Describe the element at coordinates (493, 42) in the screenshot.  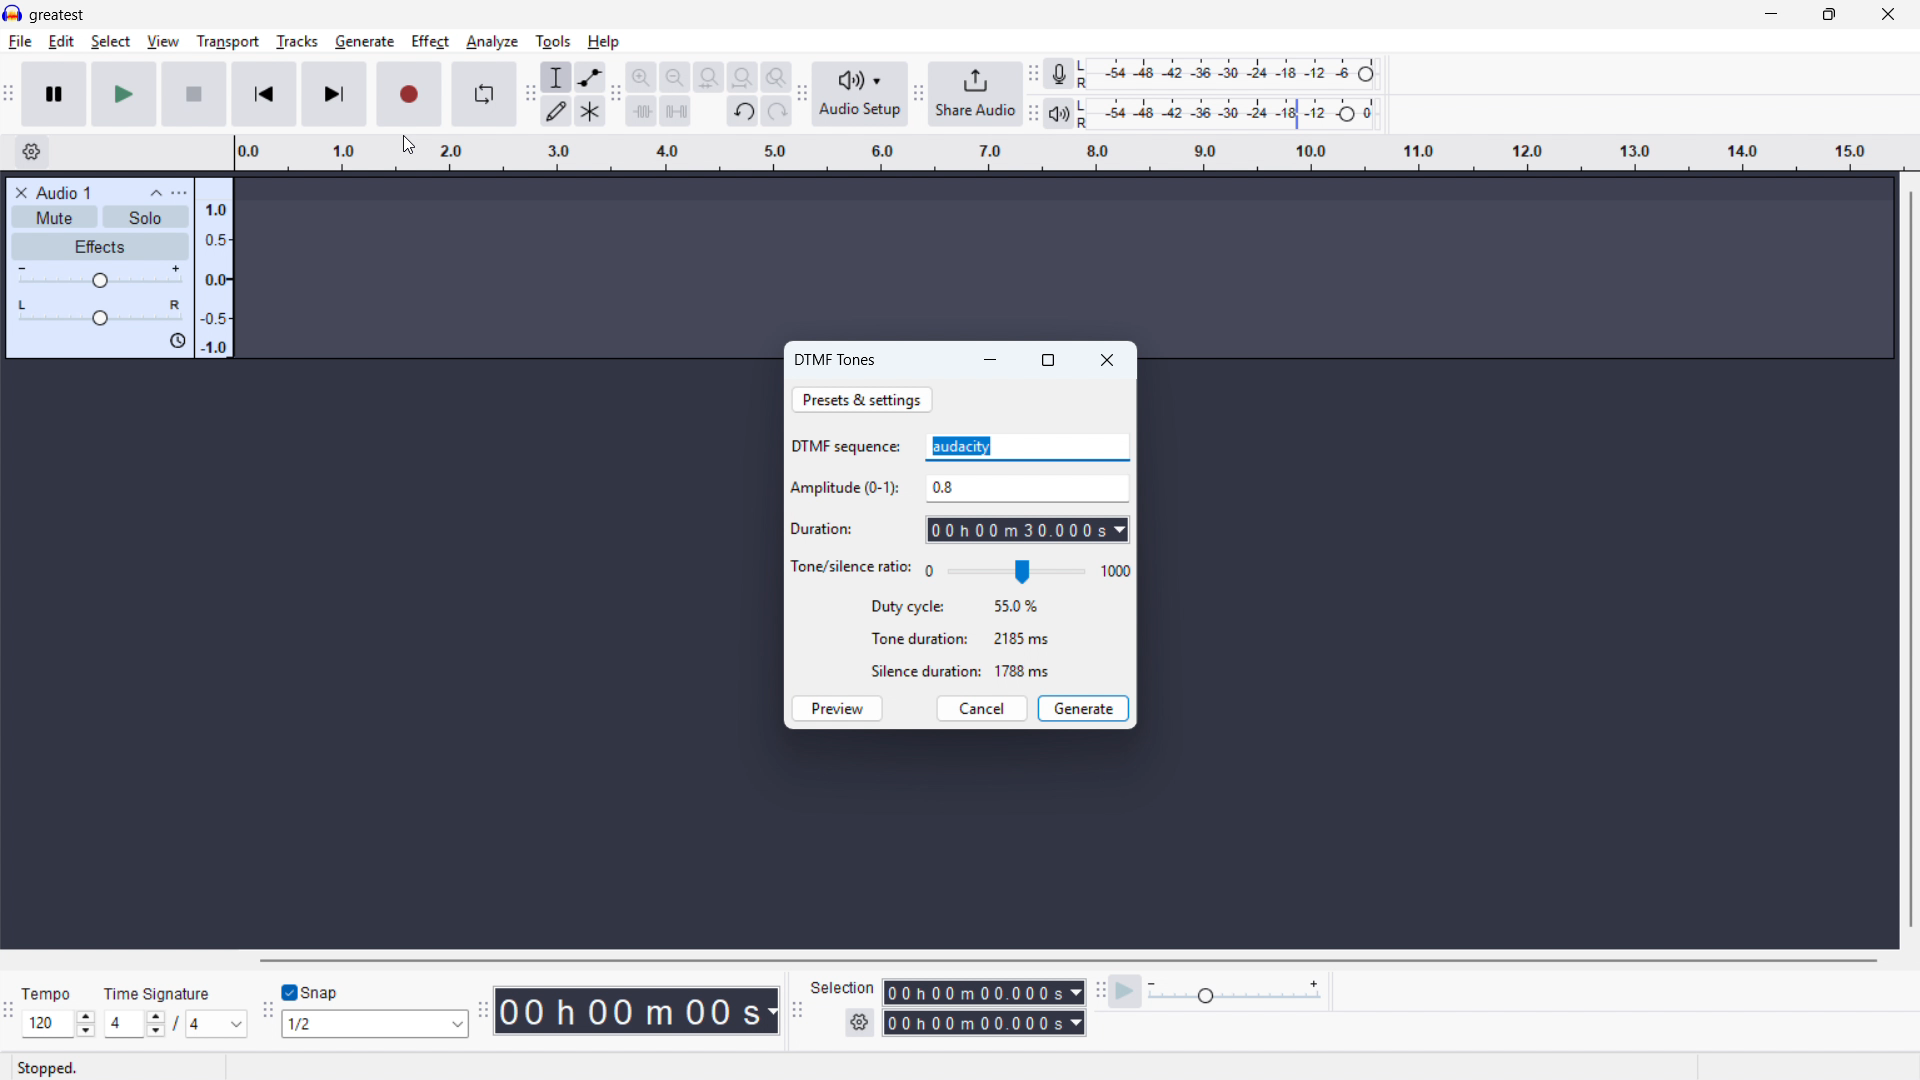
I see `analyse` at that location.